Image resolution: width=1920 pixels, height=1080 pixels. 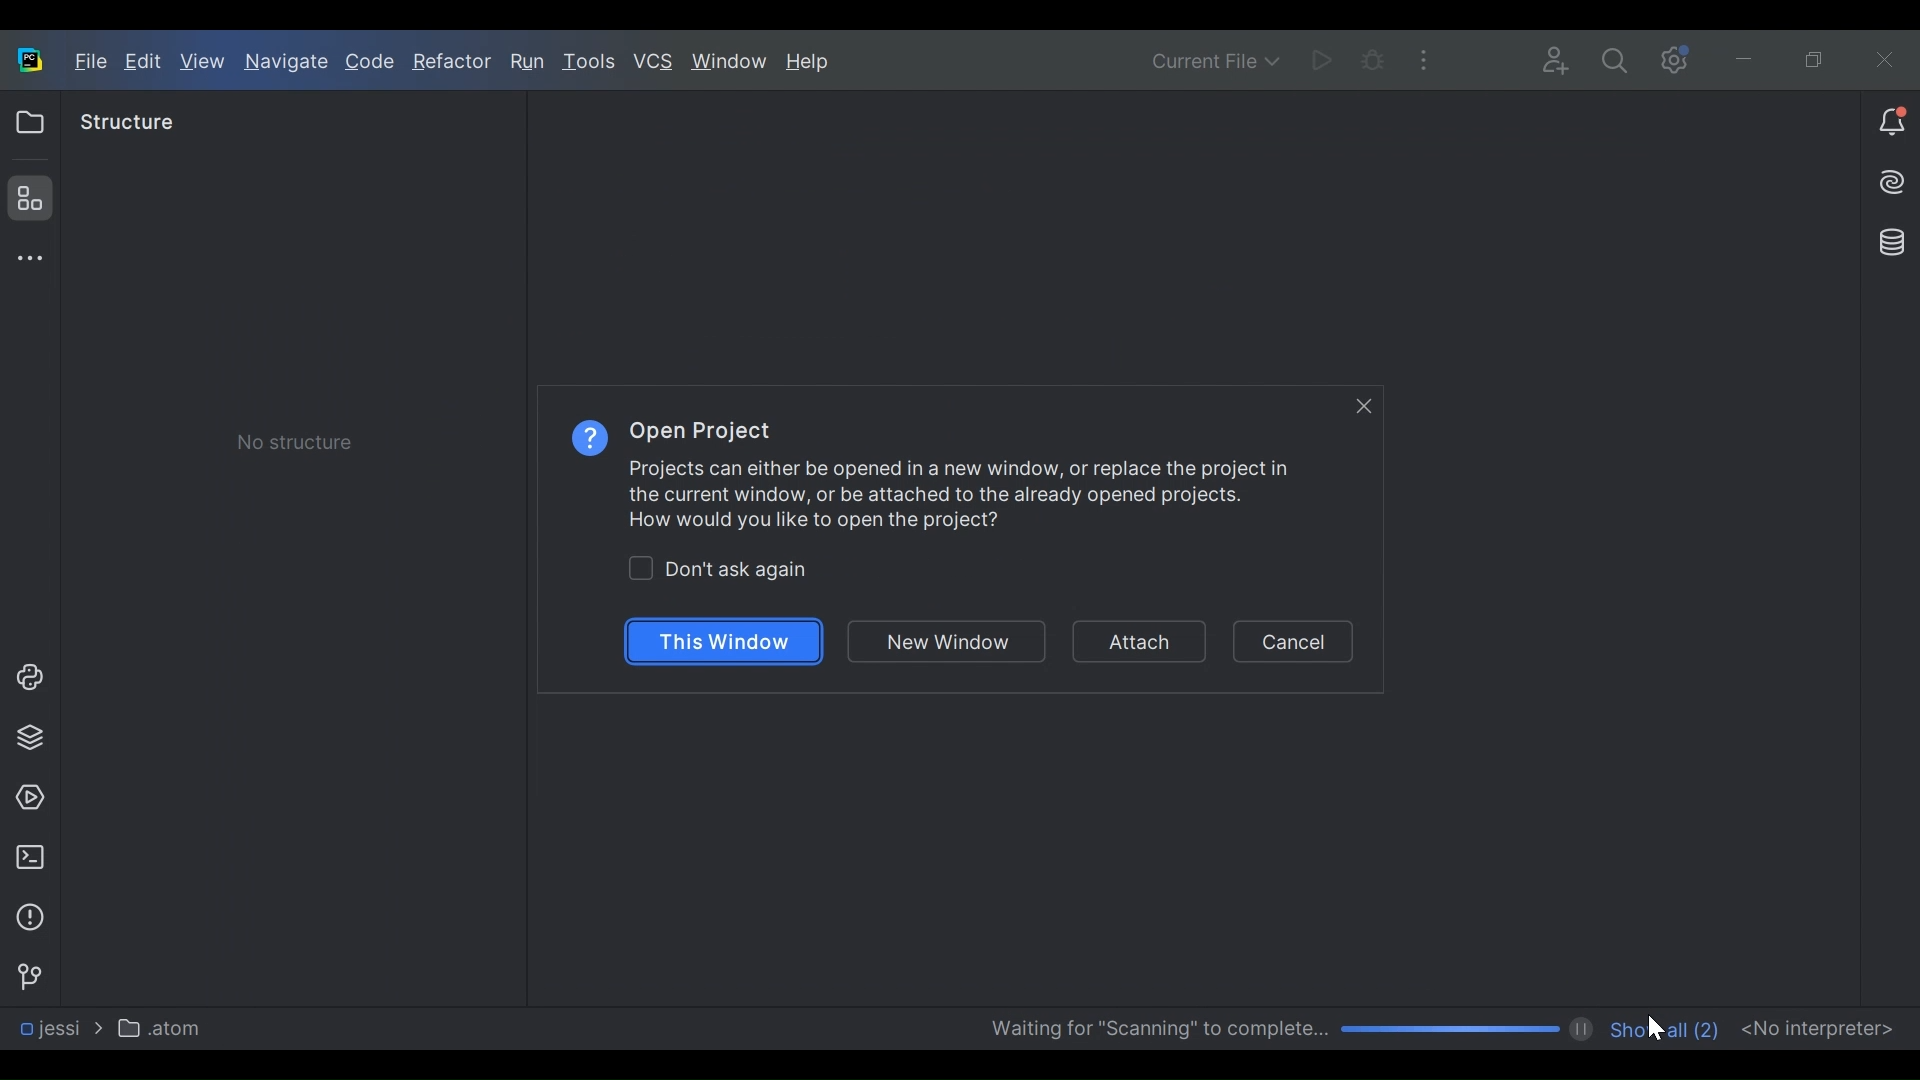 I want to click on Code, so click(x=370, y=64).